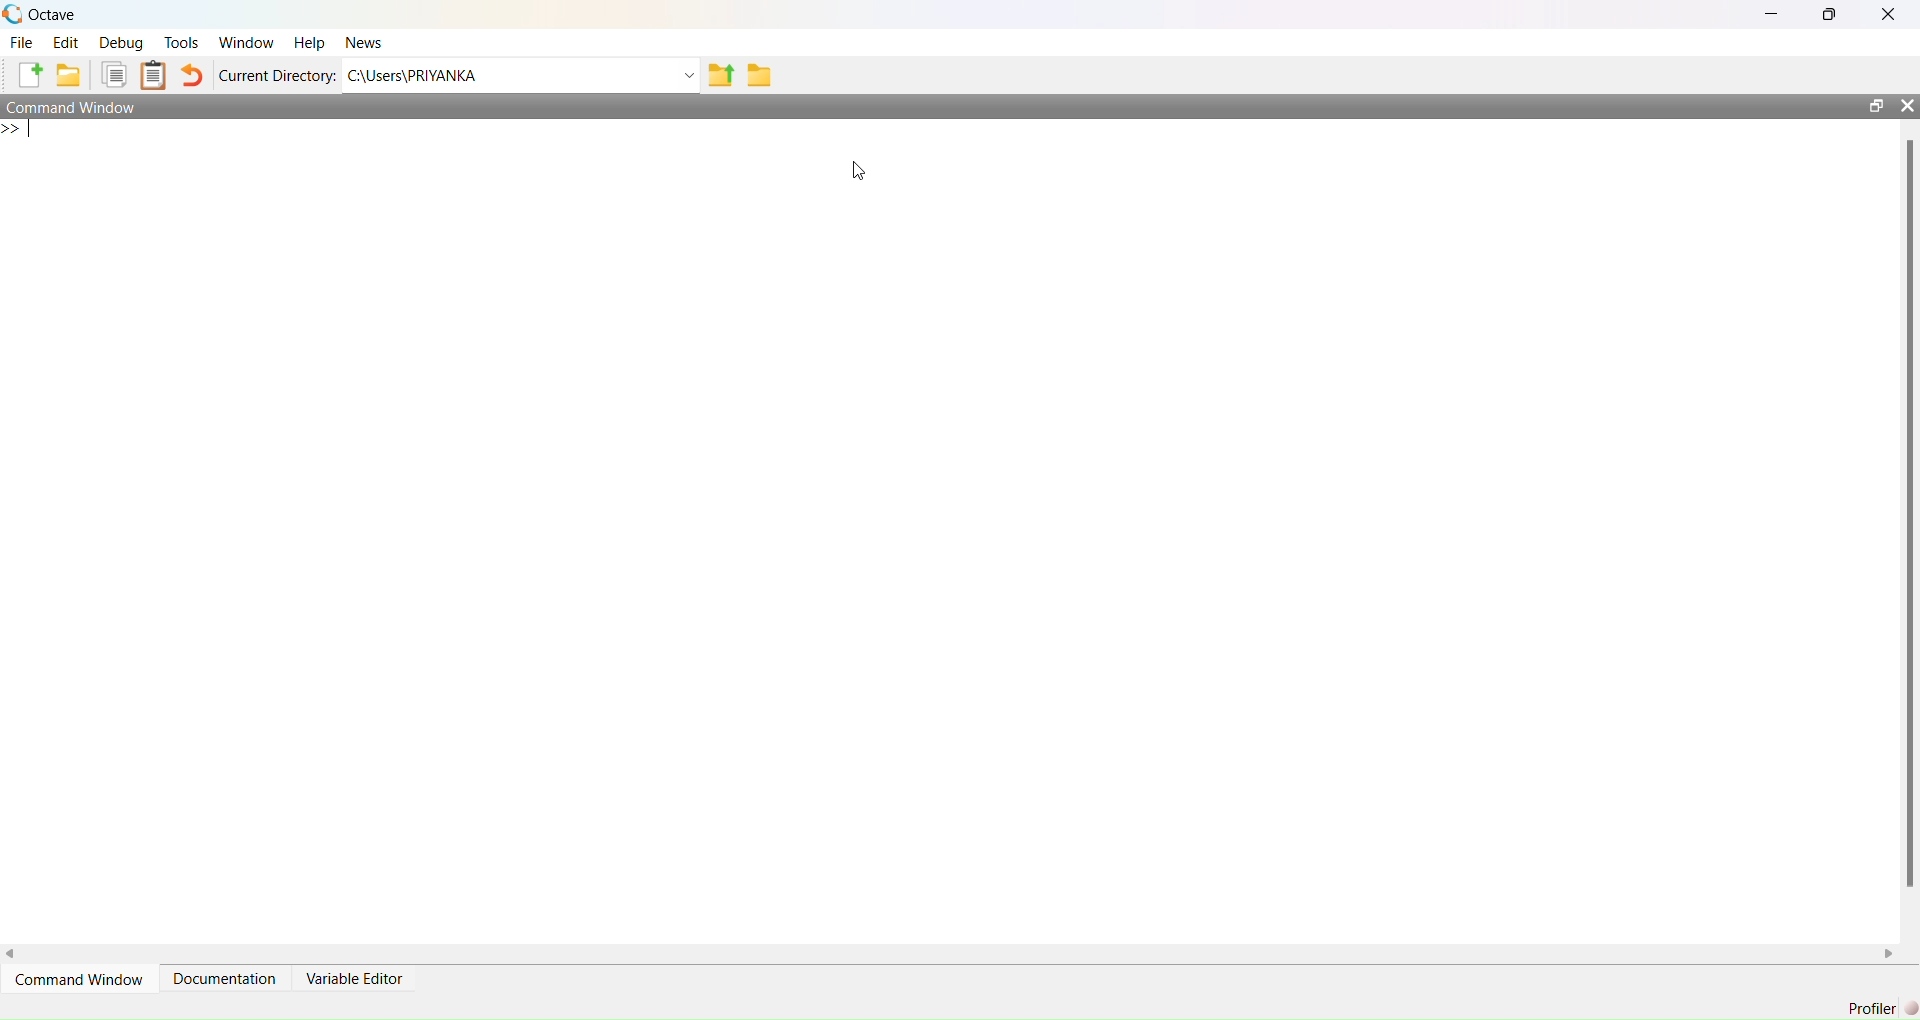 The image size is (1920, 1020). I want to click on copy, so click(113, 75).